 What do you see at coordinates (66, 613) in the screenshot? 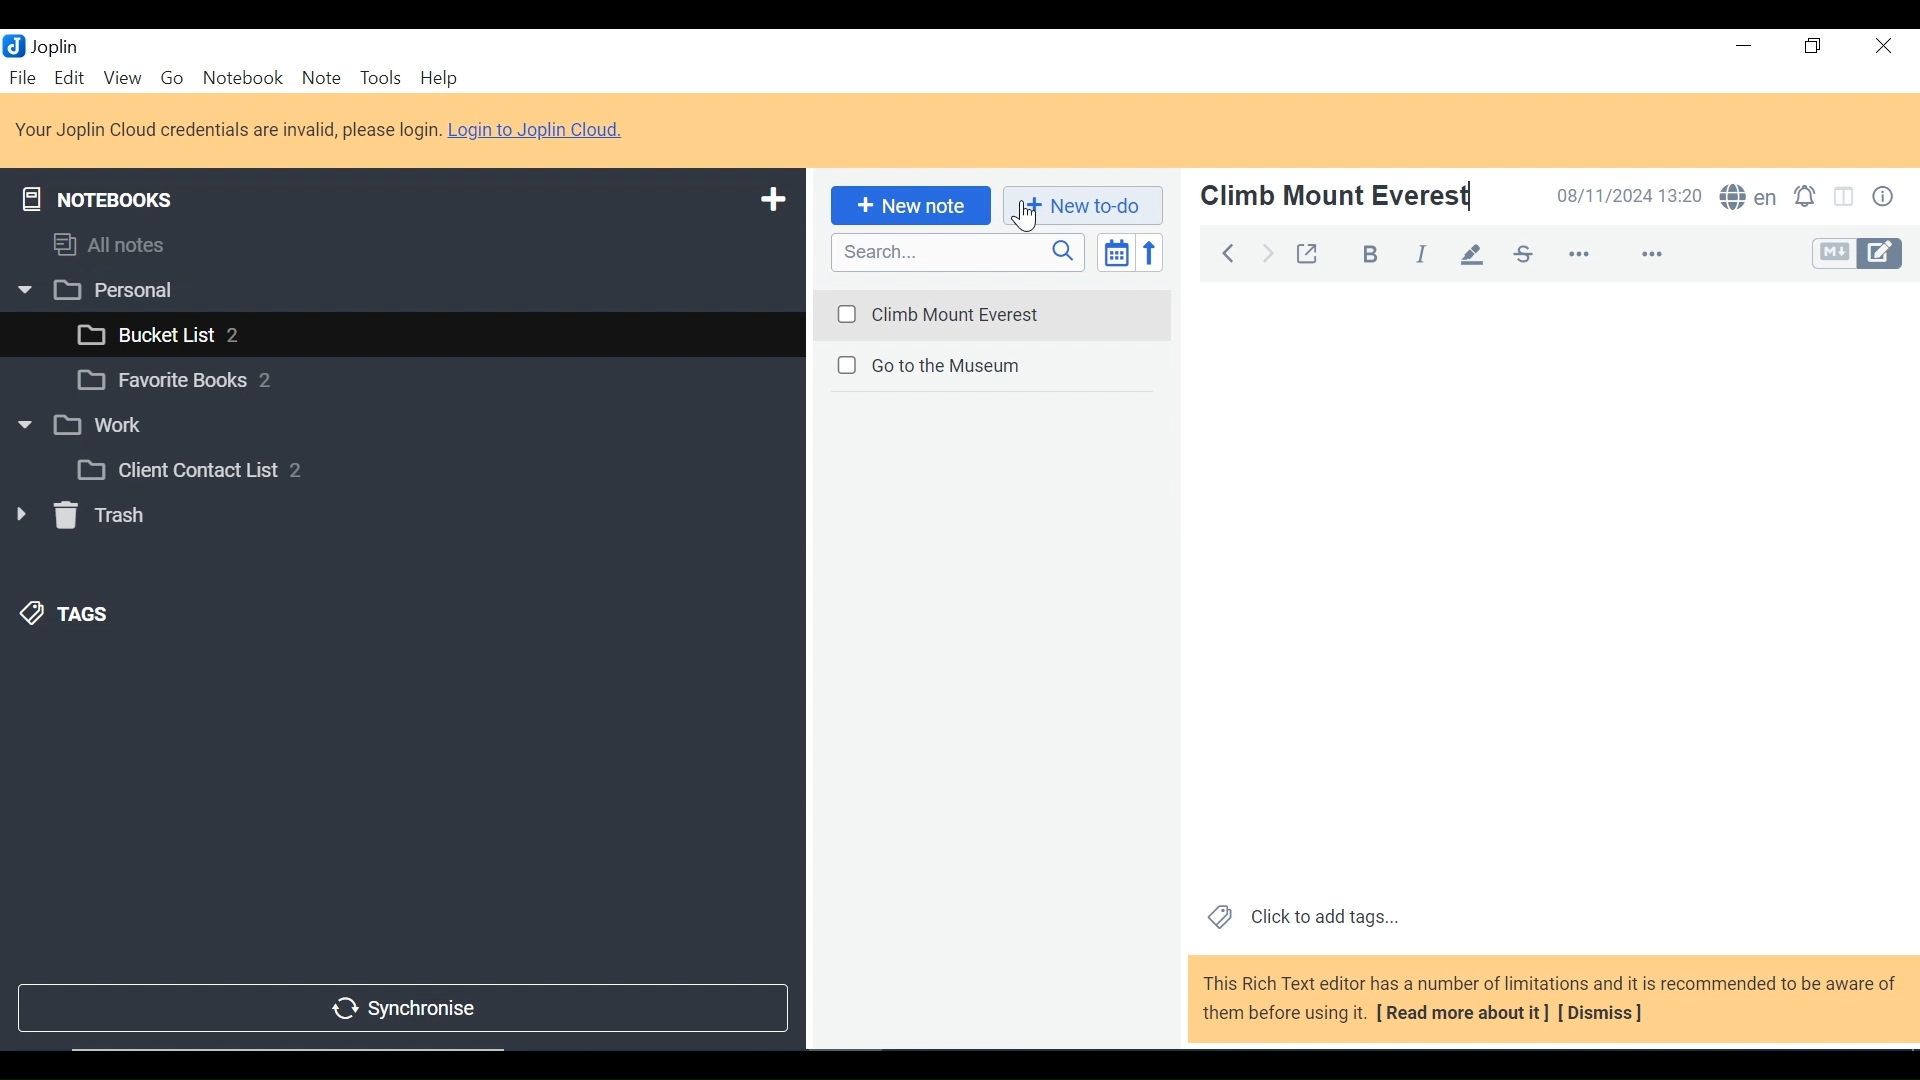
I see `Tags` at bounding box center [66, 613].